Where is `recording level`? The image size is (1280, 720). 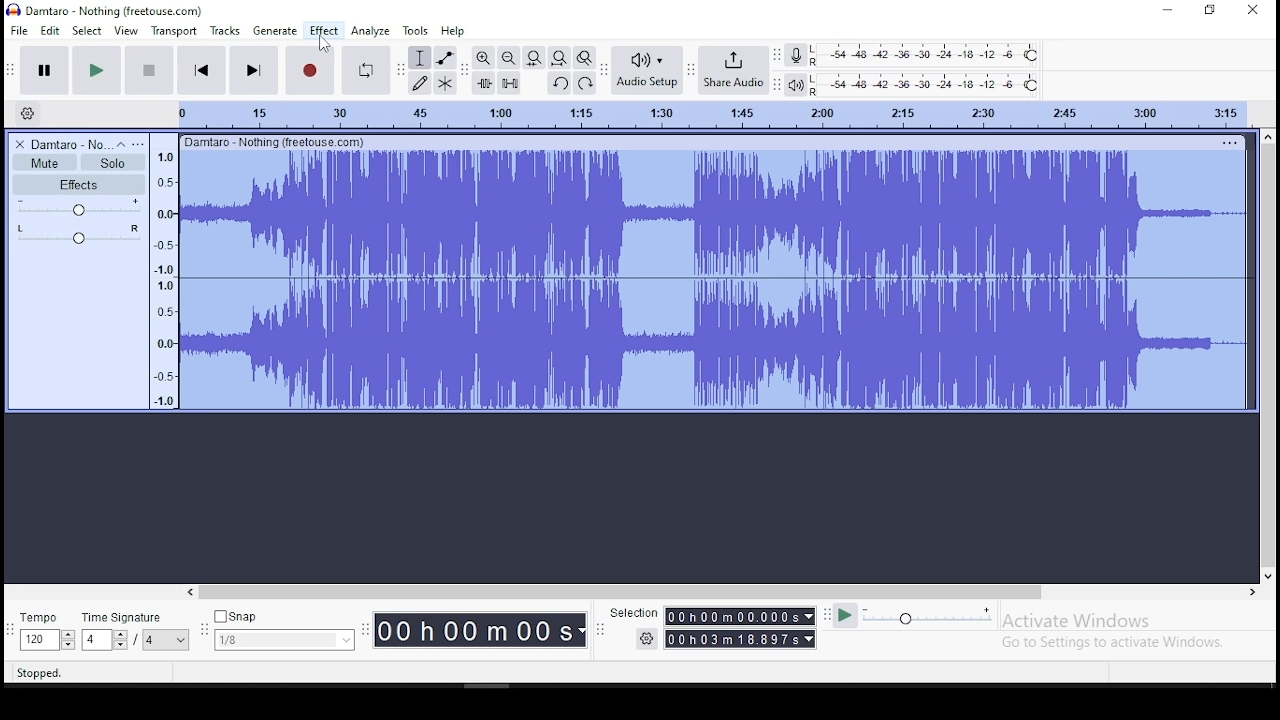 recording level is located at coordinates (927, 55).